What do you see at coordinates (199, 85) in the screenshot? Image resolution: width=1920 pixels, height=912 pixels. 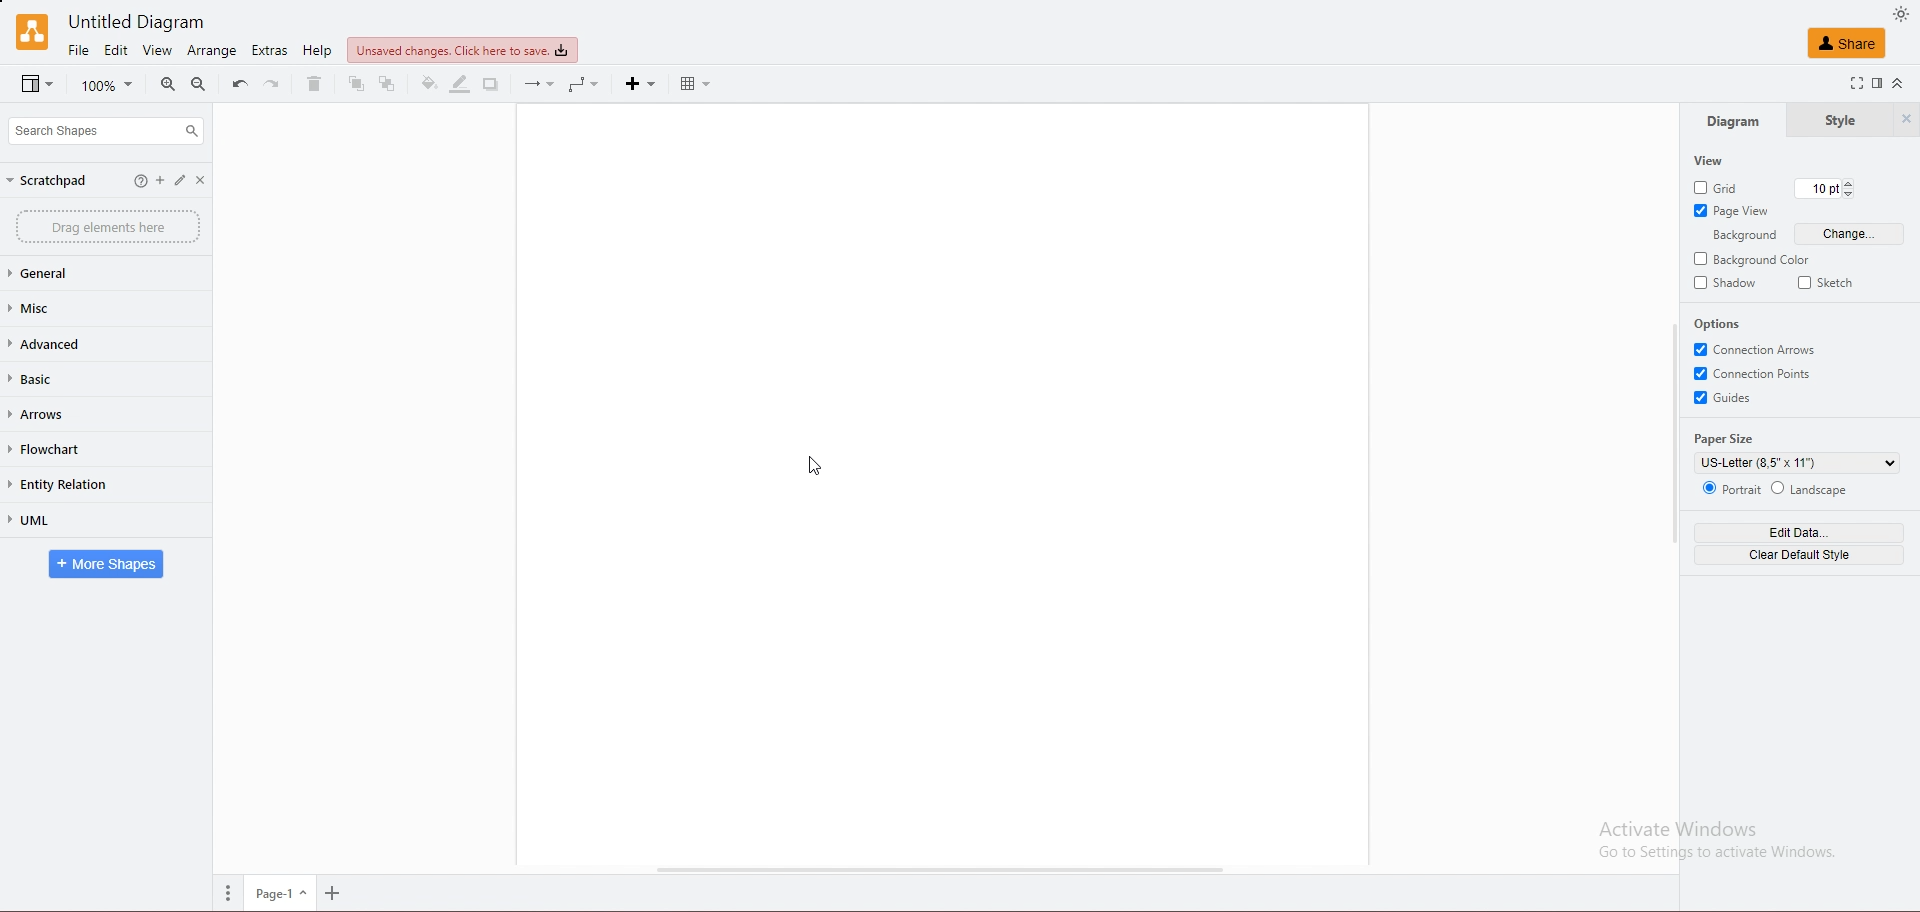 I see `zoom out` at bounding box center [199, 85].